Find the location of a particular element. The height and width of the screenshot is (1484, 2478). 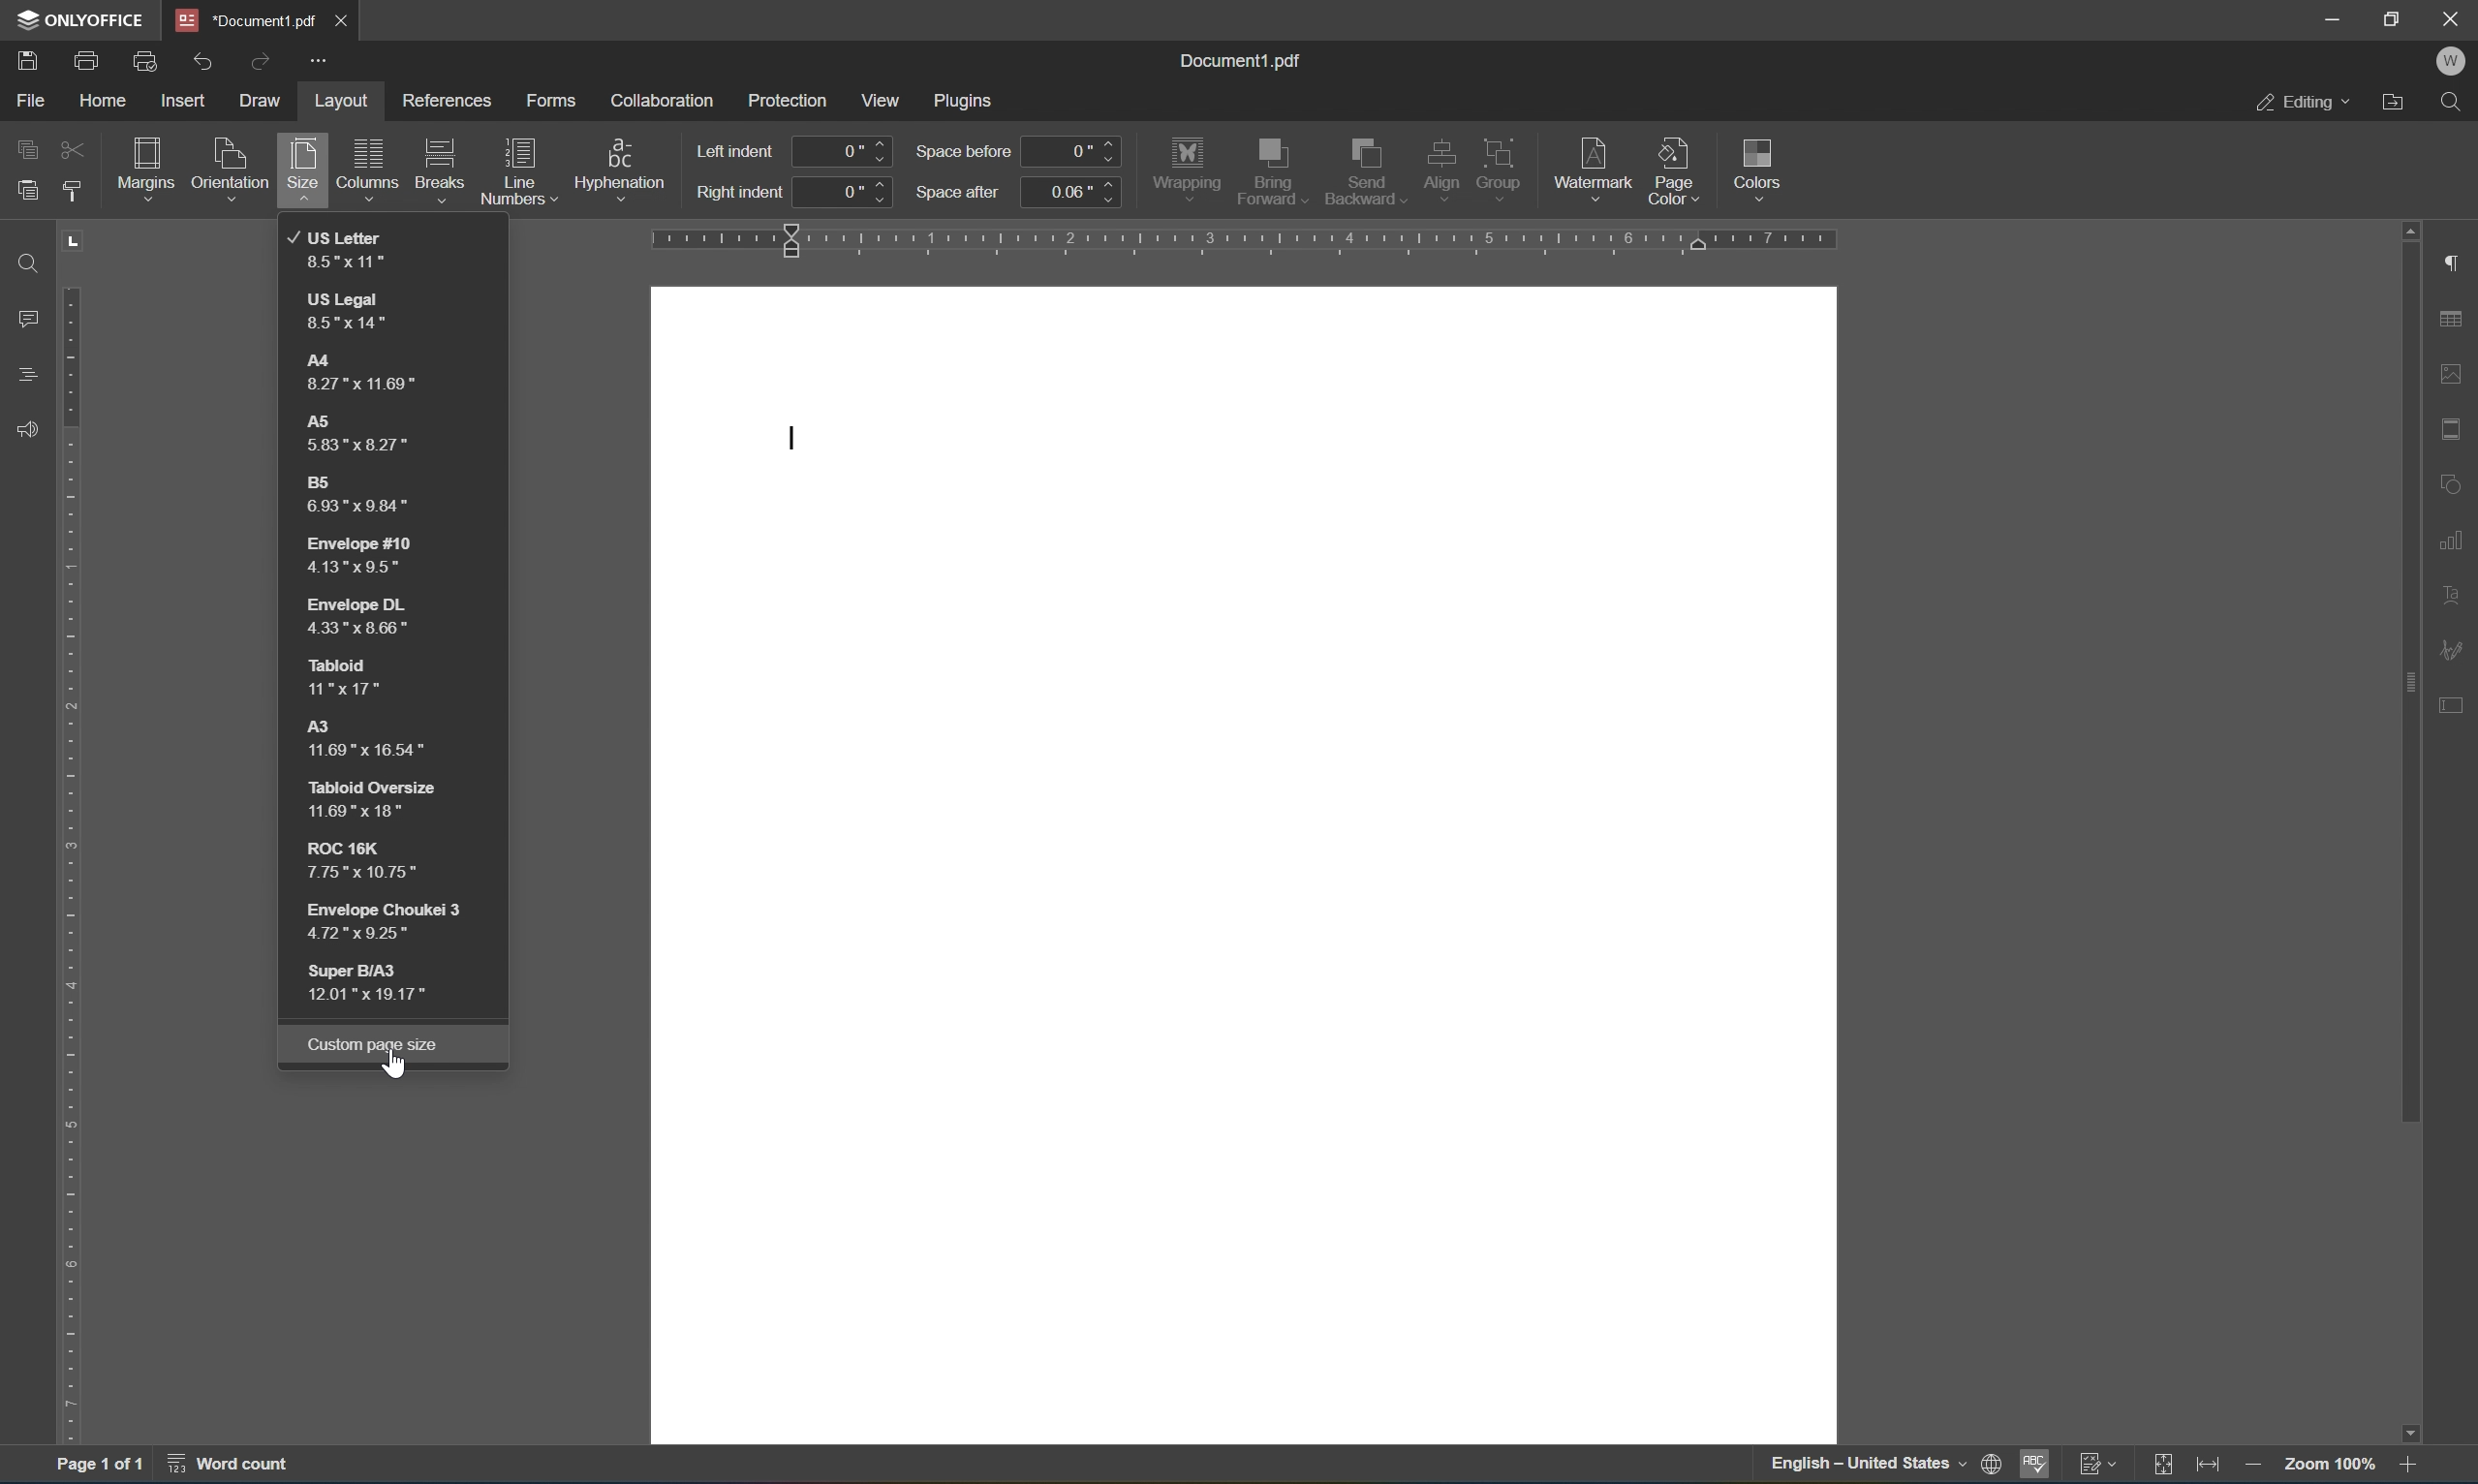

copy style is located at coordinates (73, 191).